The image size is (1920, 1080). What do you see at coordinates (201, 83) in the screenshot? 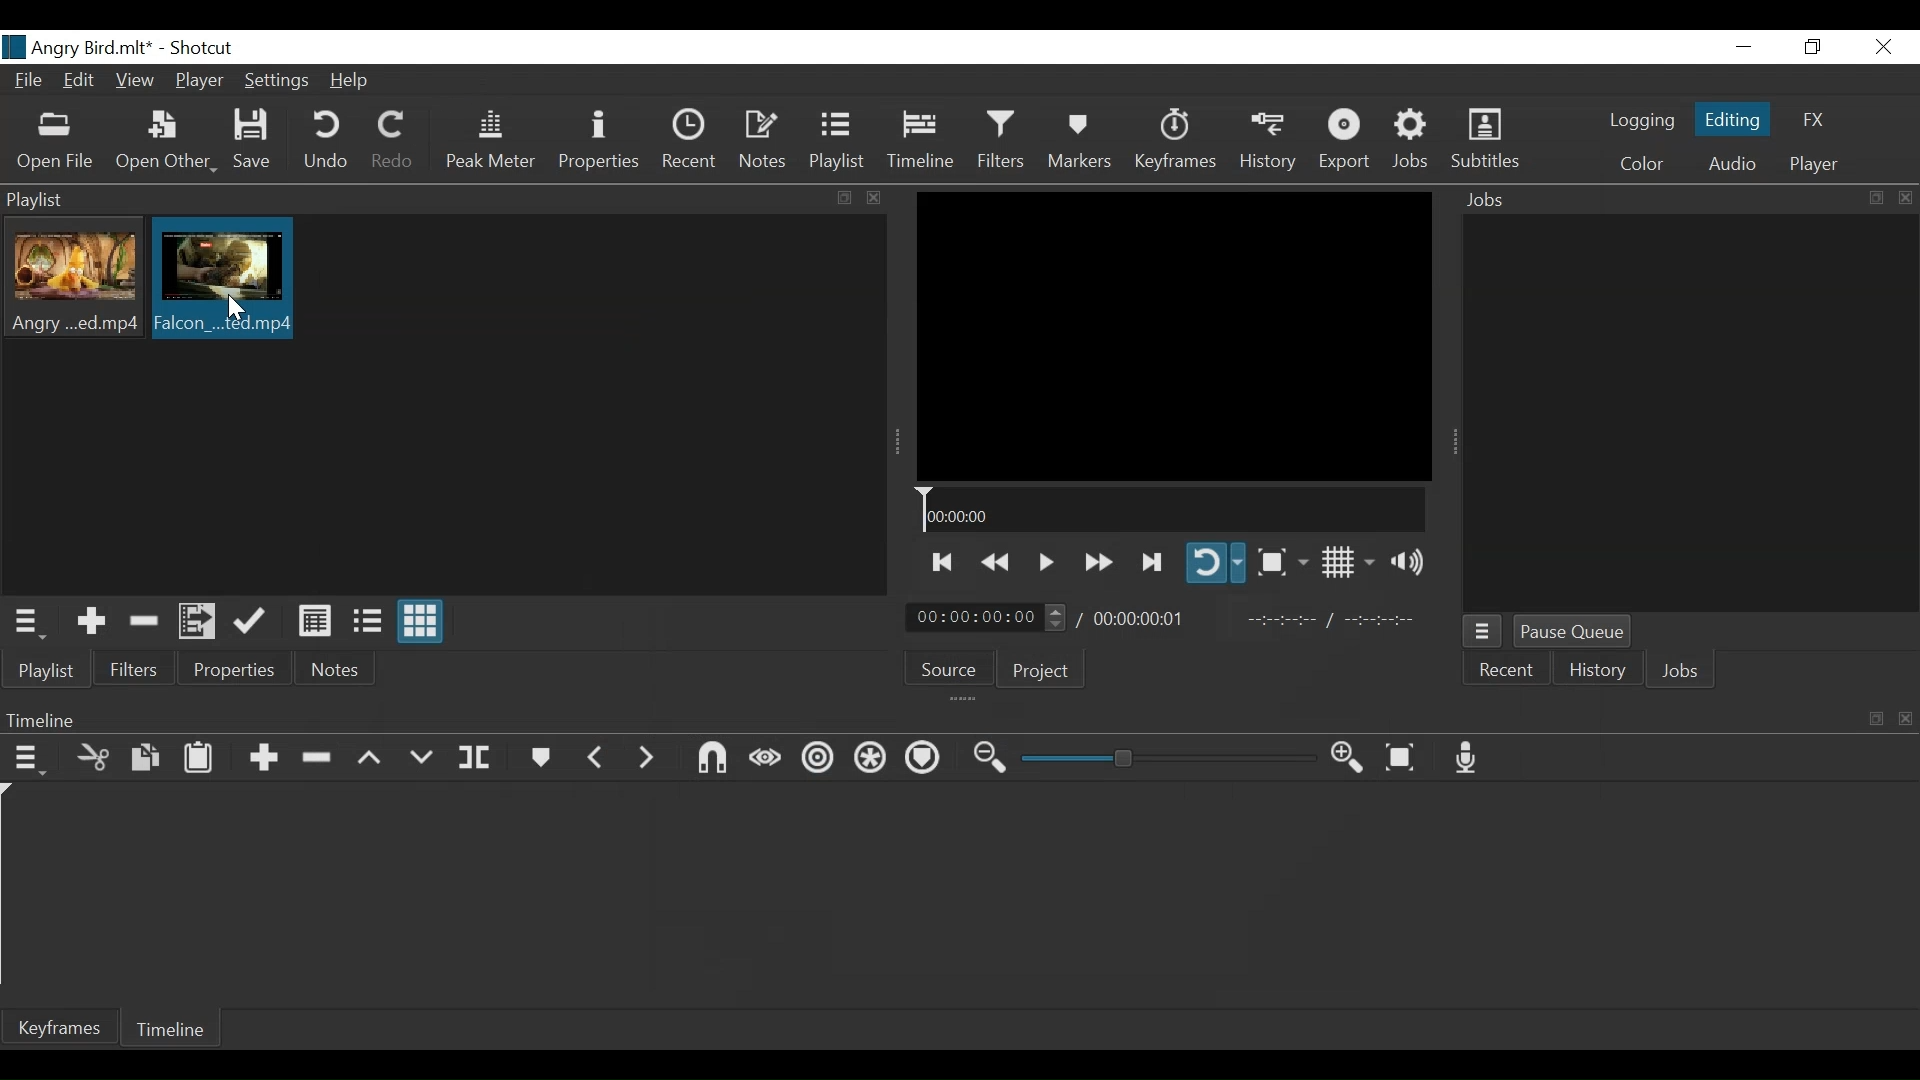
I see `Player` at bounding box center [201, 83].